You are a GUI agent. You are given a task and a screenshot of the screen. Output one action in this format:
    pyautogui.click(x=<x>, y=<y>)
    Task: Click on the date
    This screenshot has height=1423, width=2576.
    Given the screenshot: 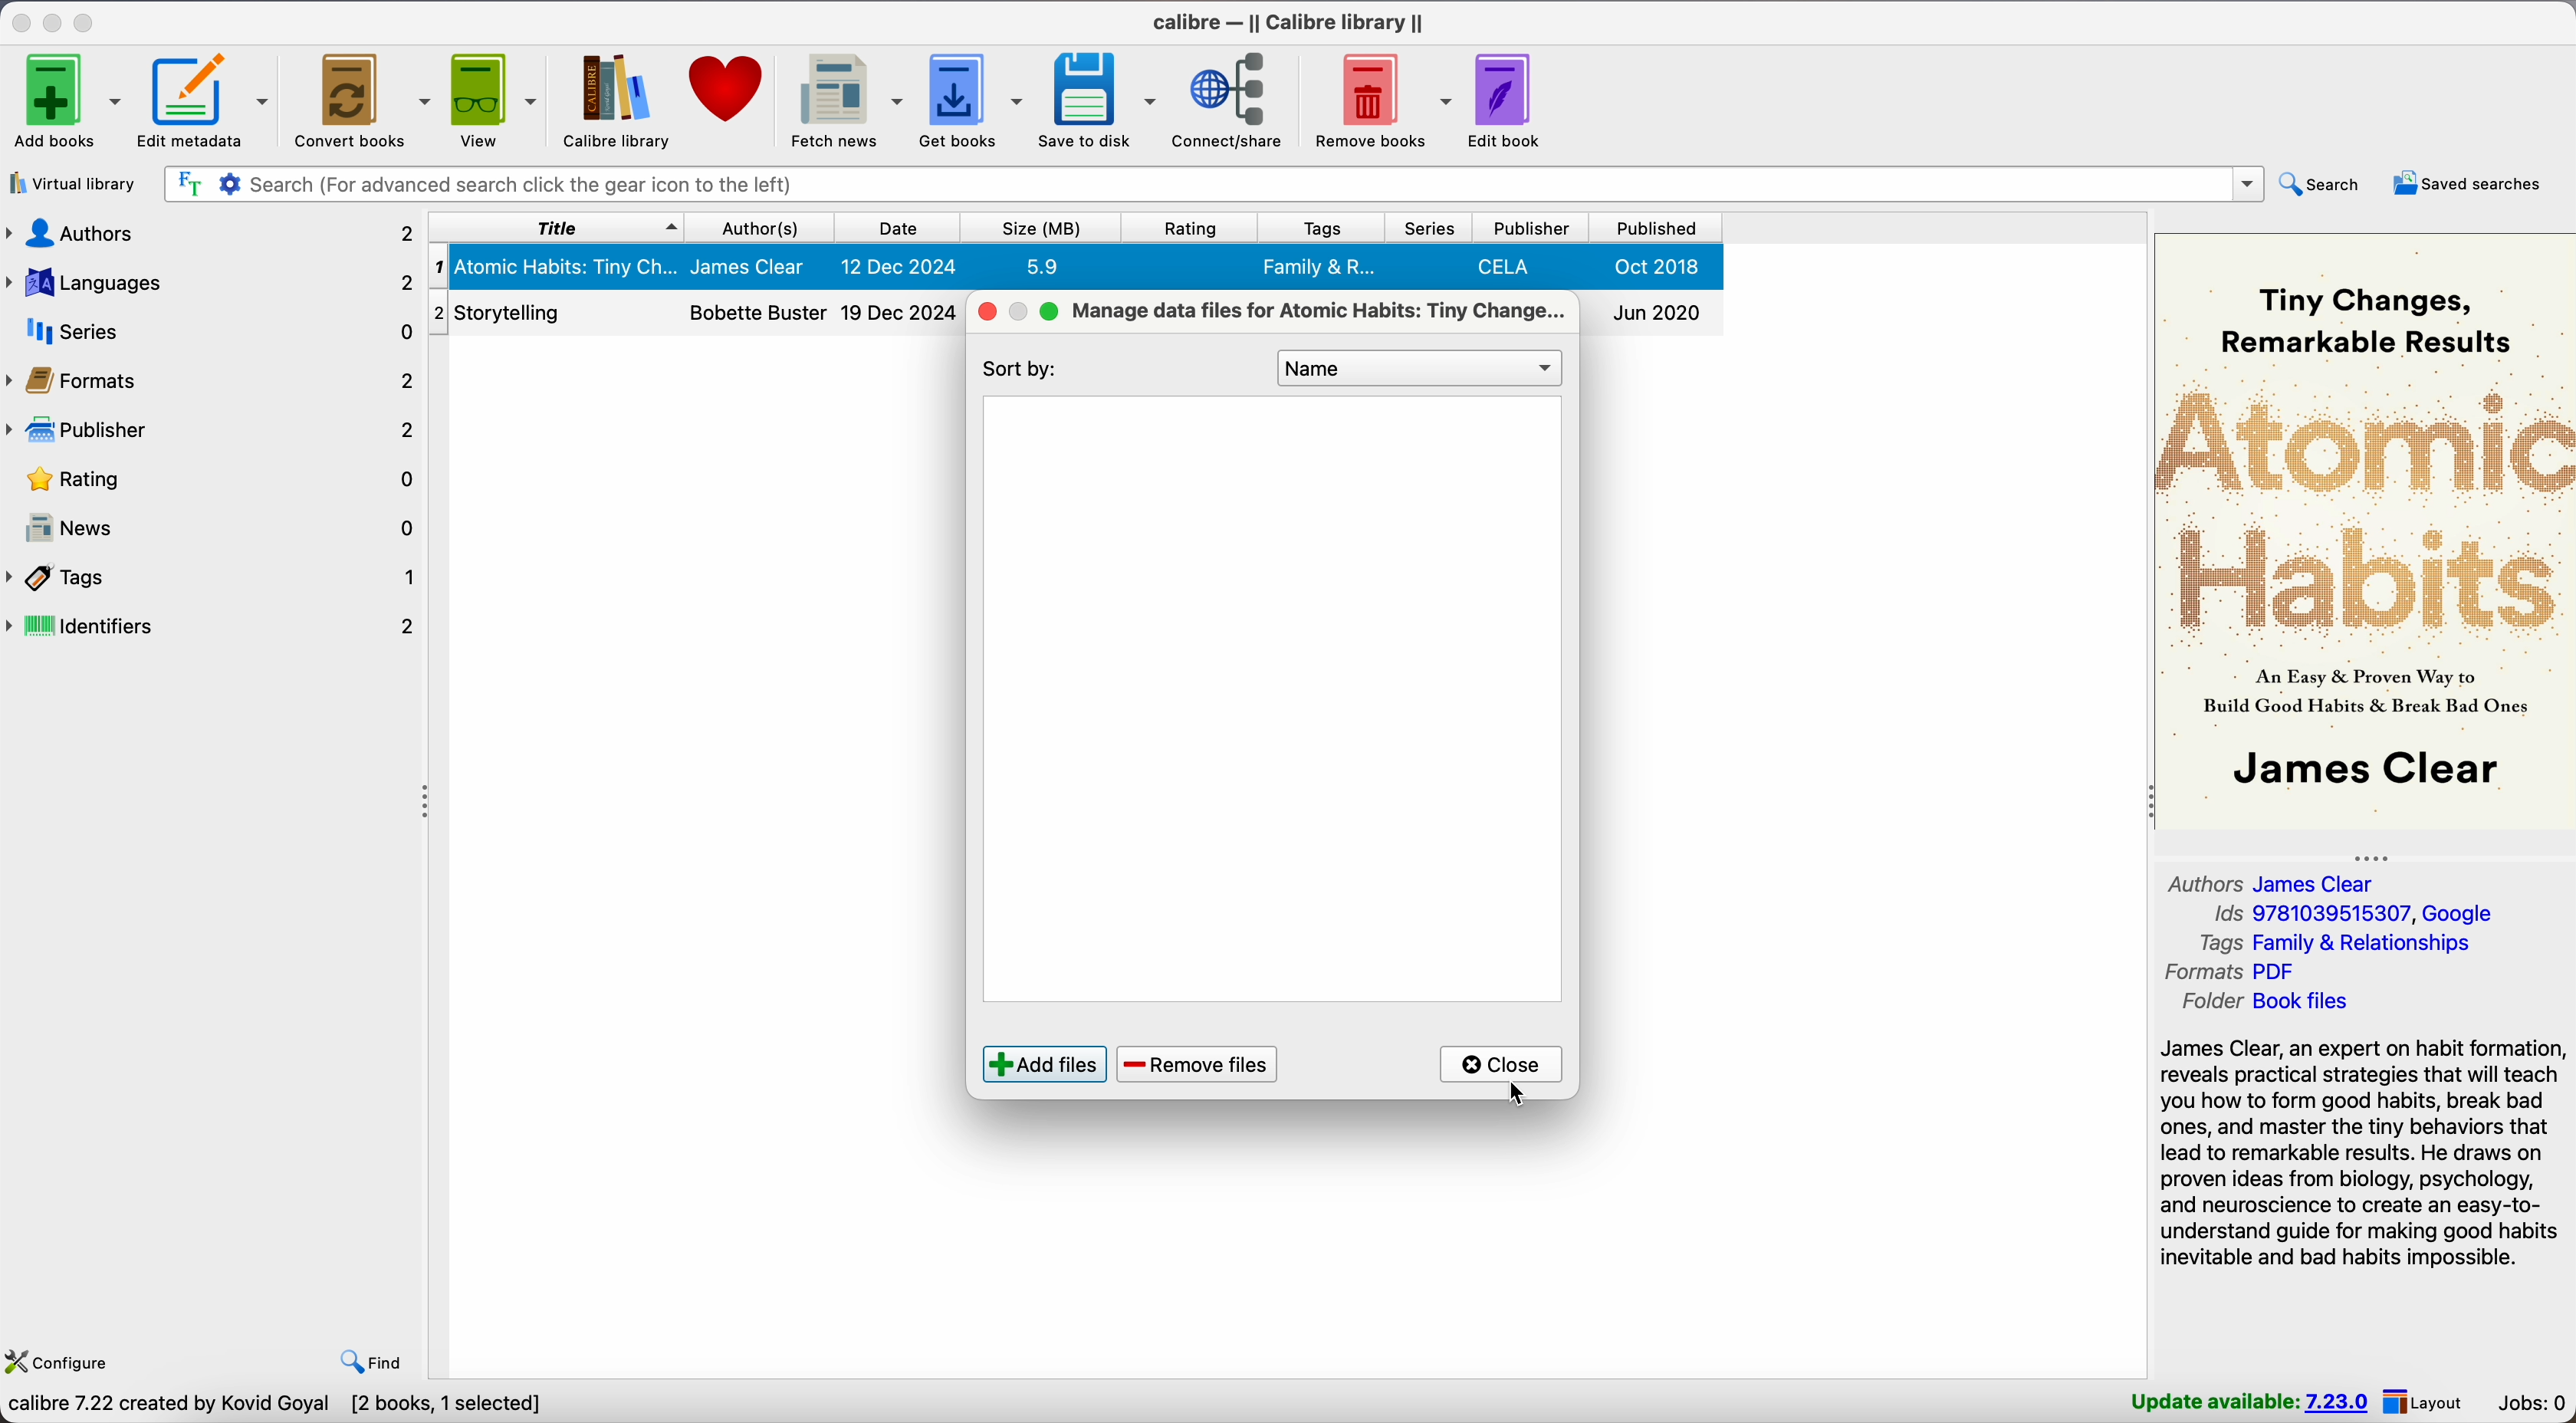 What is the action you would take?
    pyautogui.click(x=898, y=228)
    